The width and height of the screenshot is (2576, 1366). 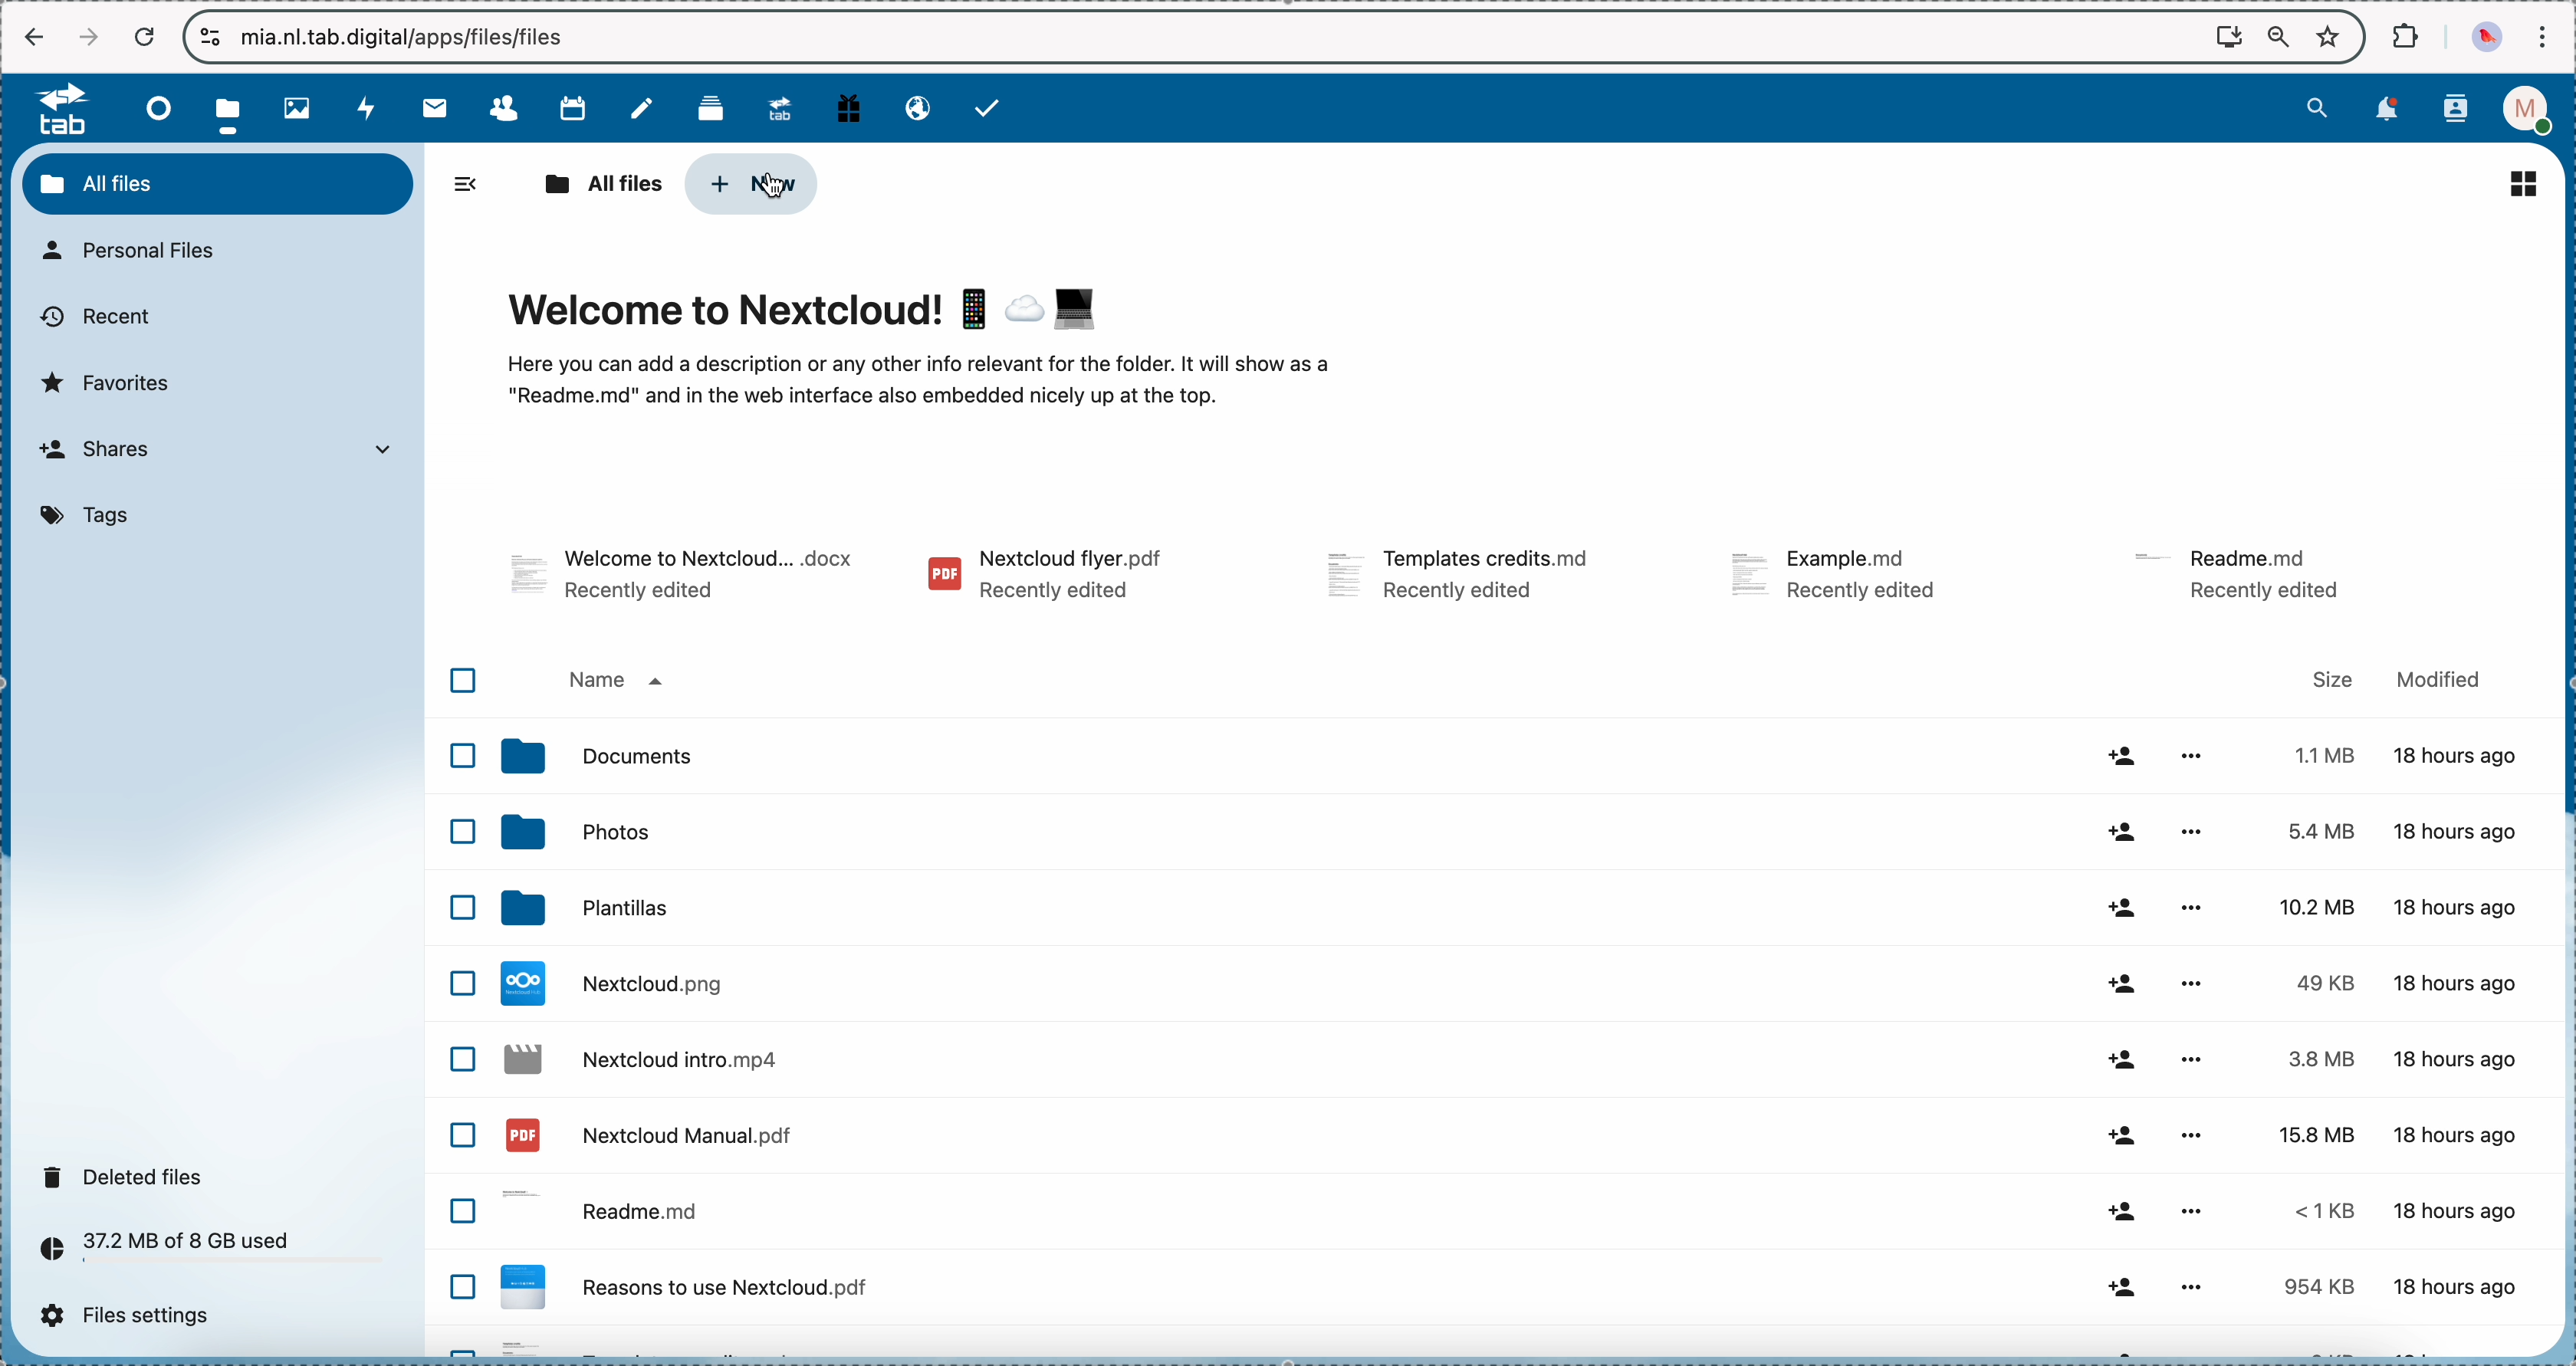 I want to click on deleted files, so click(x=129, y=1176).